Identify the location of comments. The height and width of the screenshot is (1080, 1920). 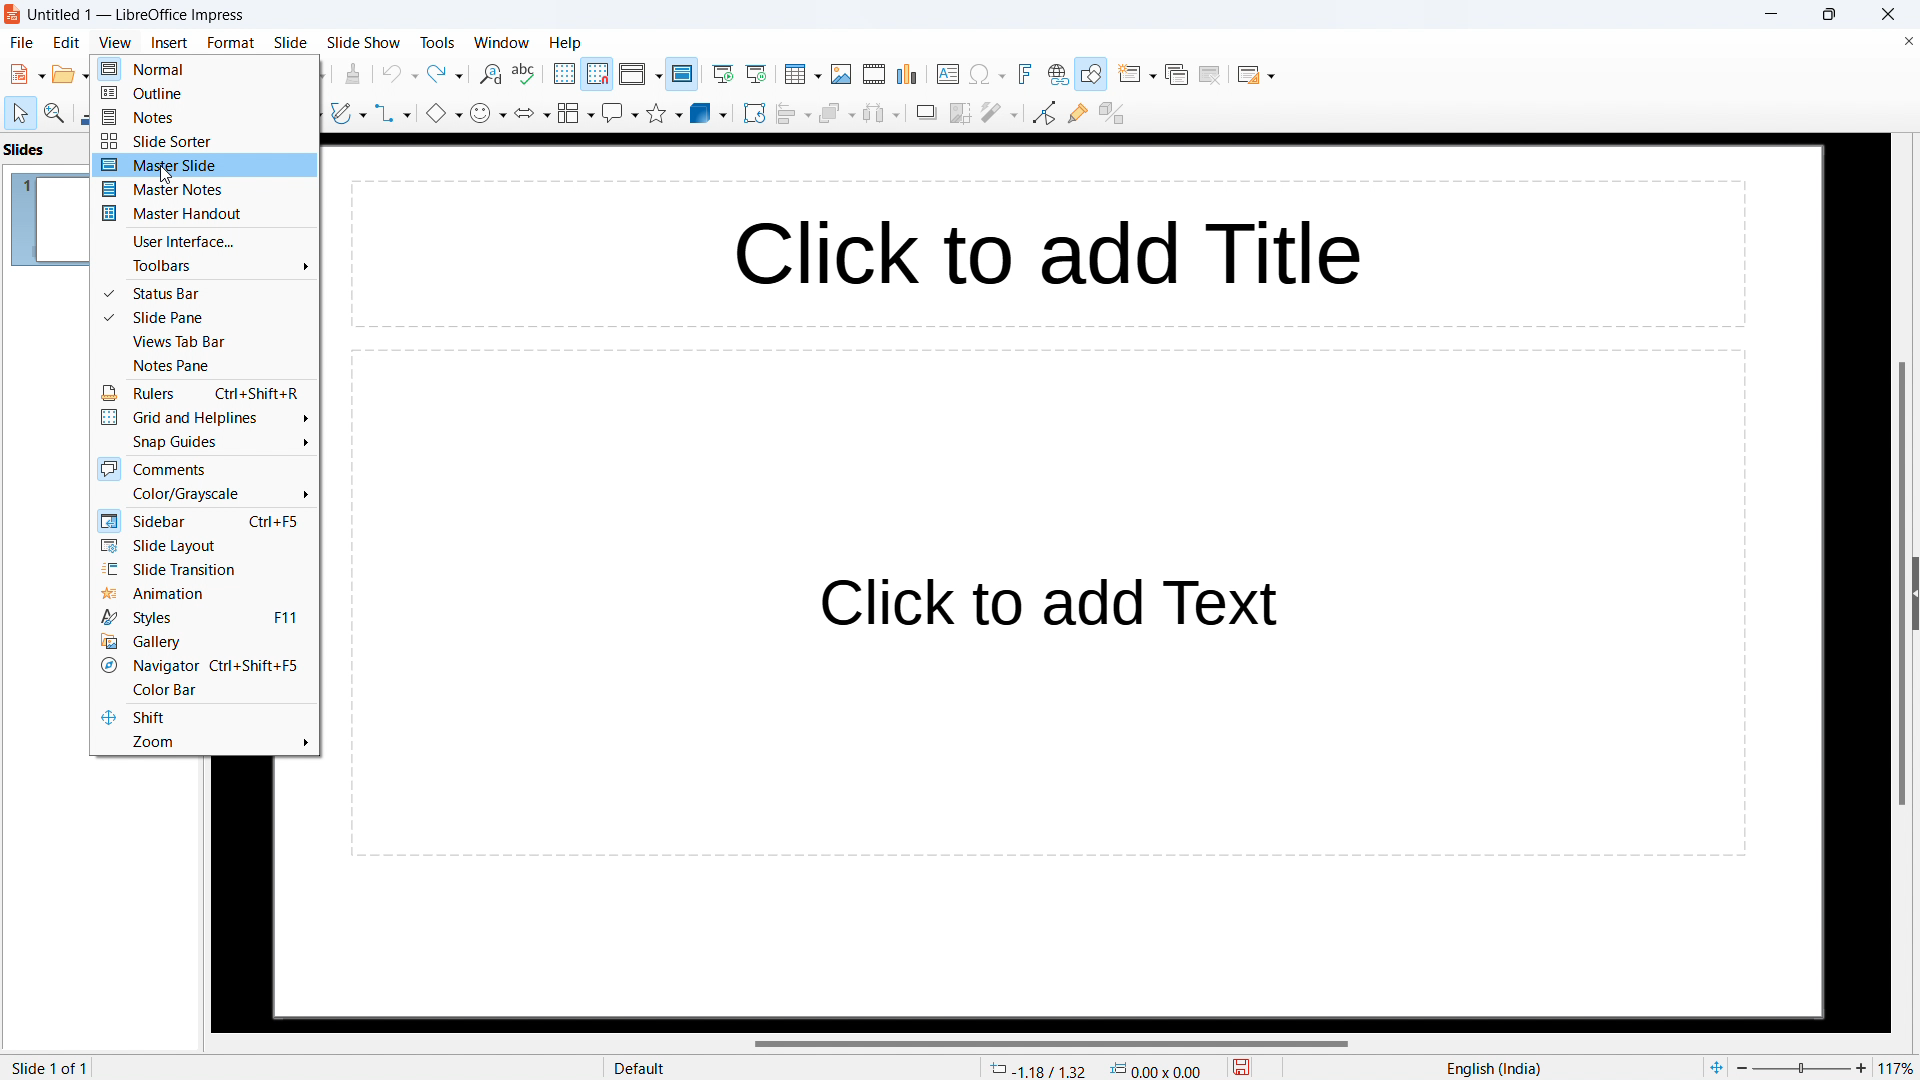
(205, 468).